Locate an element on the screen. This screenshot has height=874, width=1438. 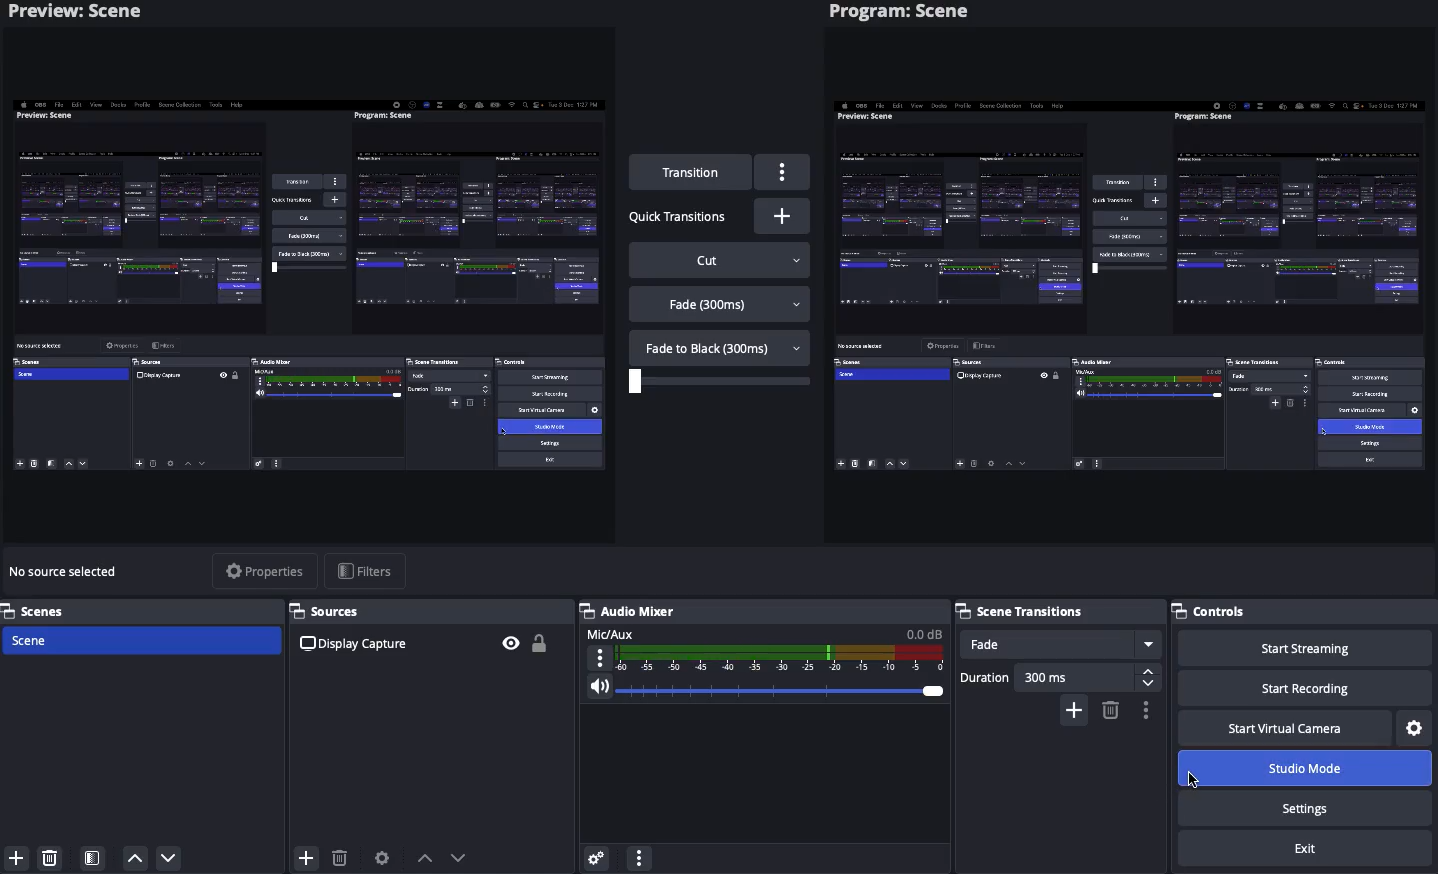
delete is located at coordinates (56, 859).